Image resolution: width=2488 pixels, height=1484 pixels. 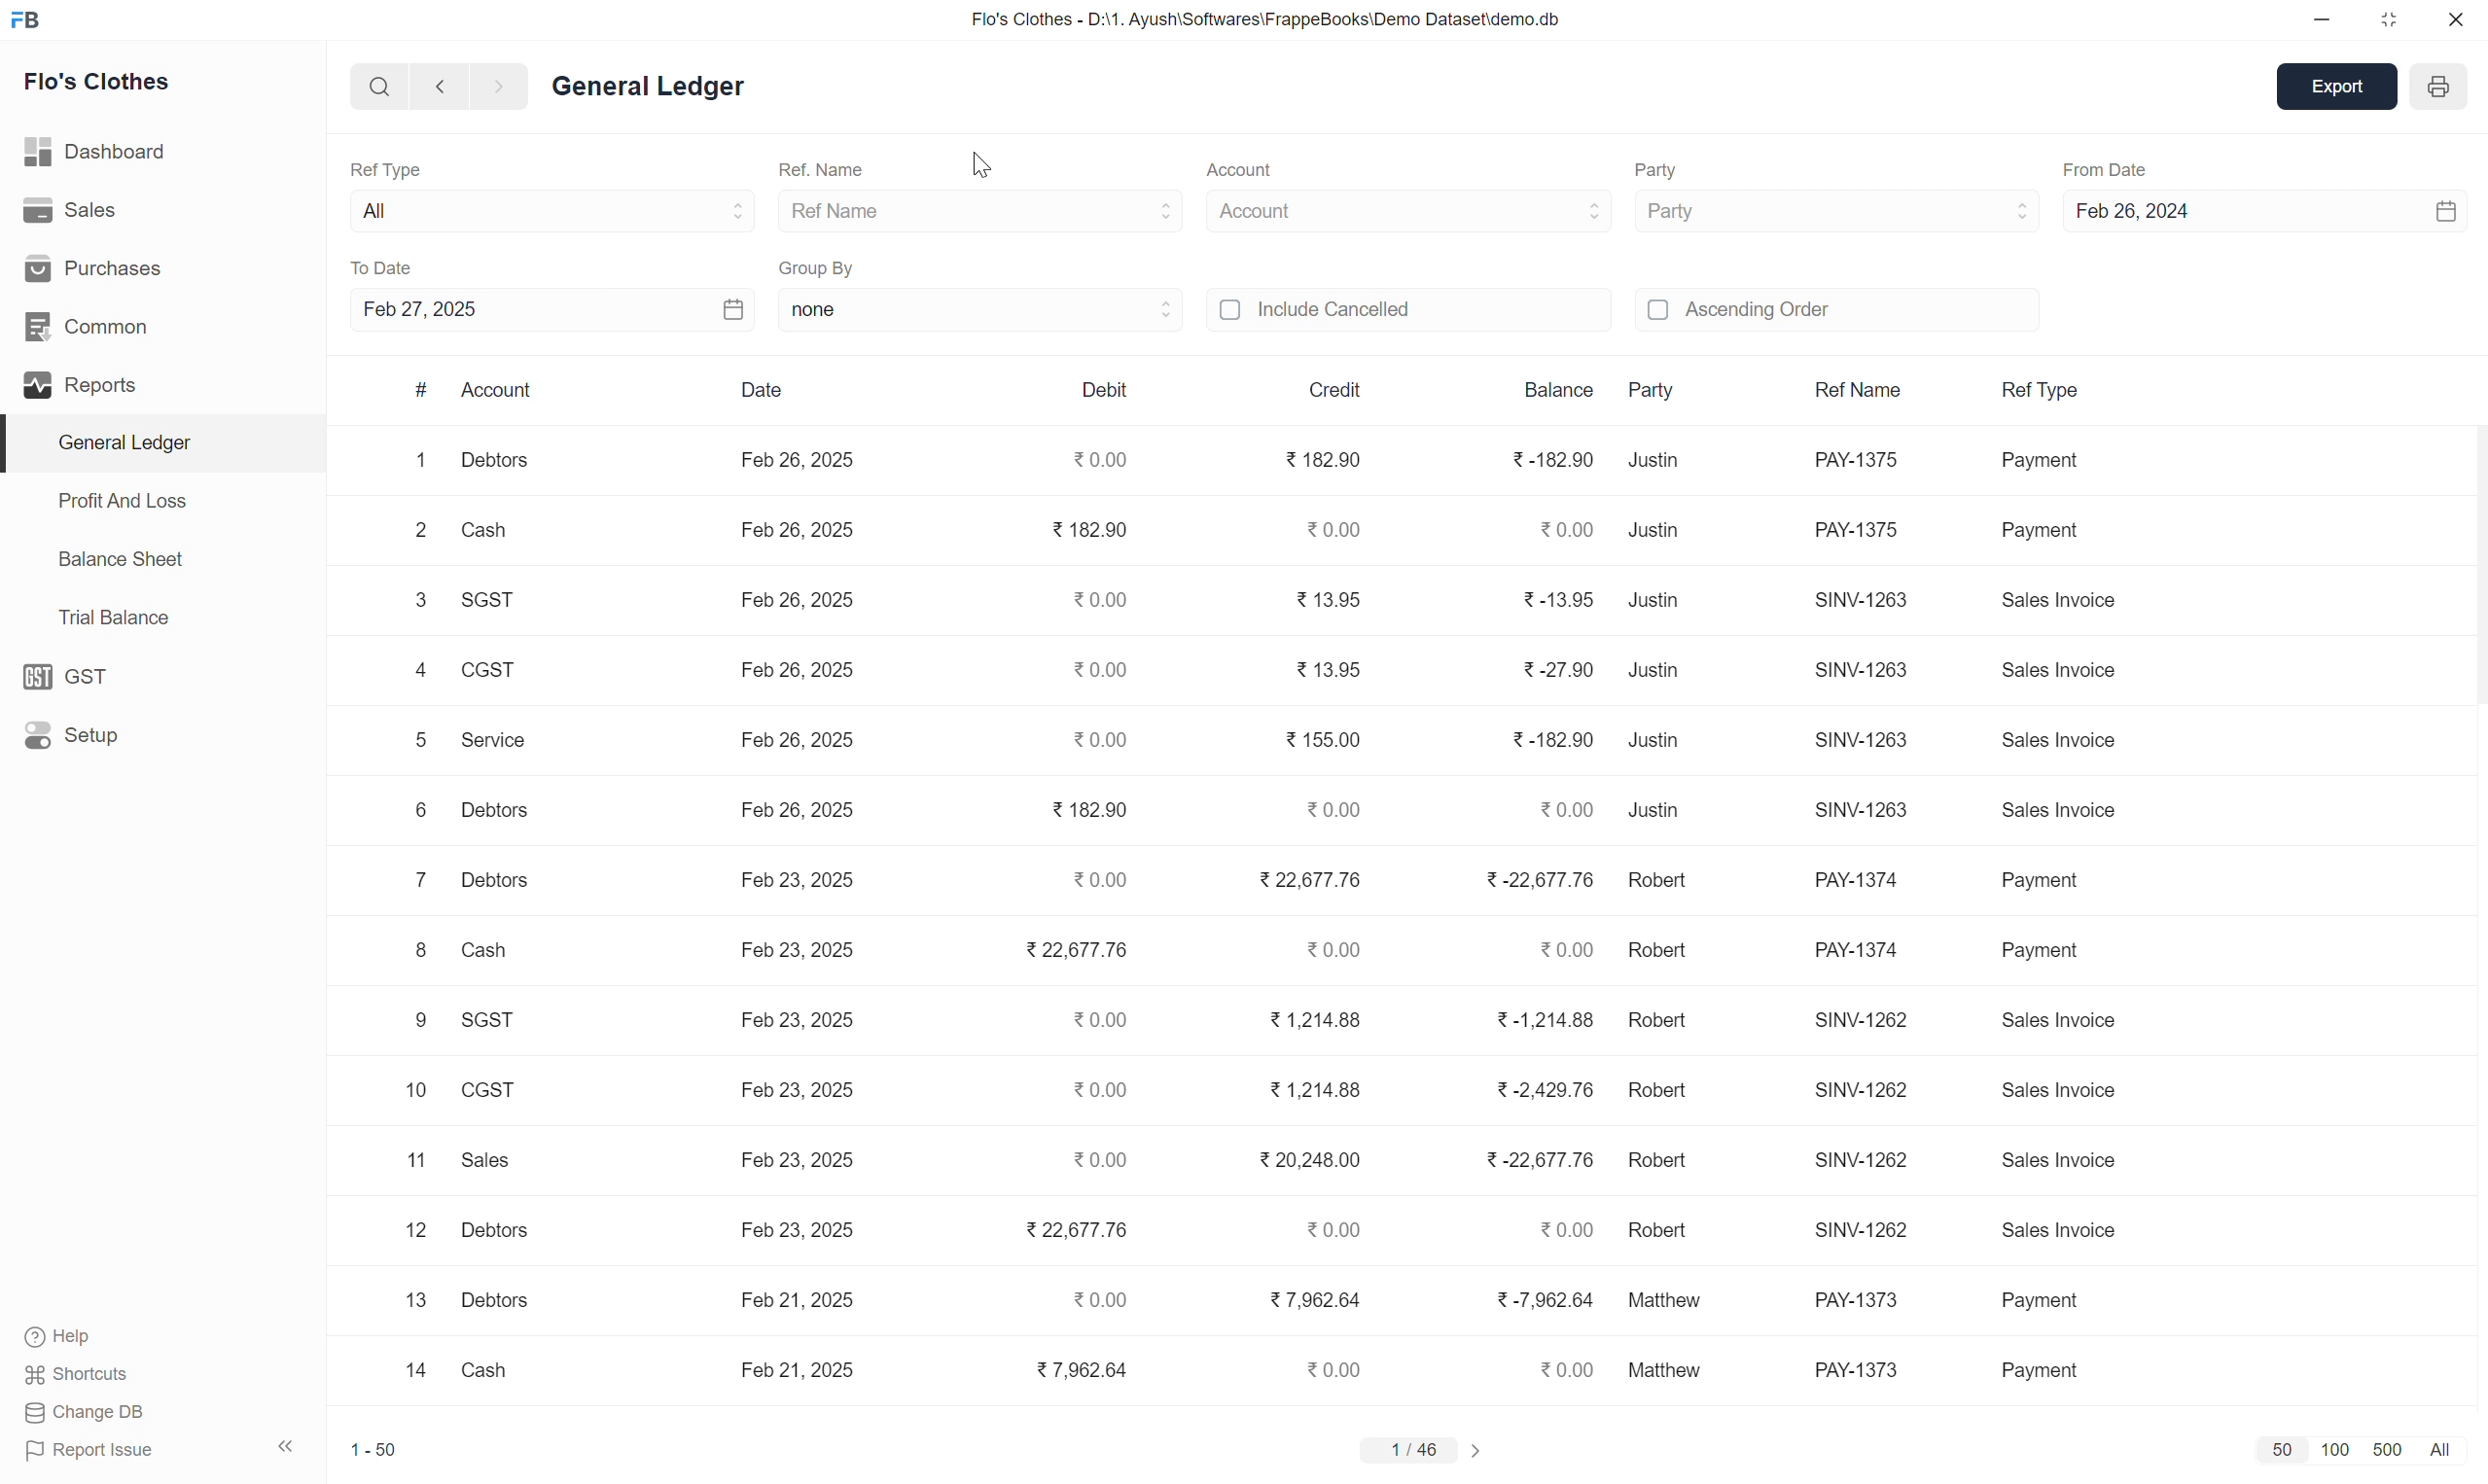 I want to click on debtors, so click(x=507, y=883).